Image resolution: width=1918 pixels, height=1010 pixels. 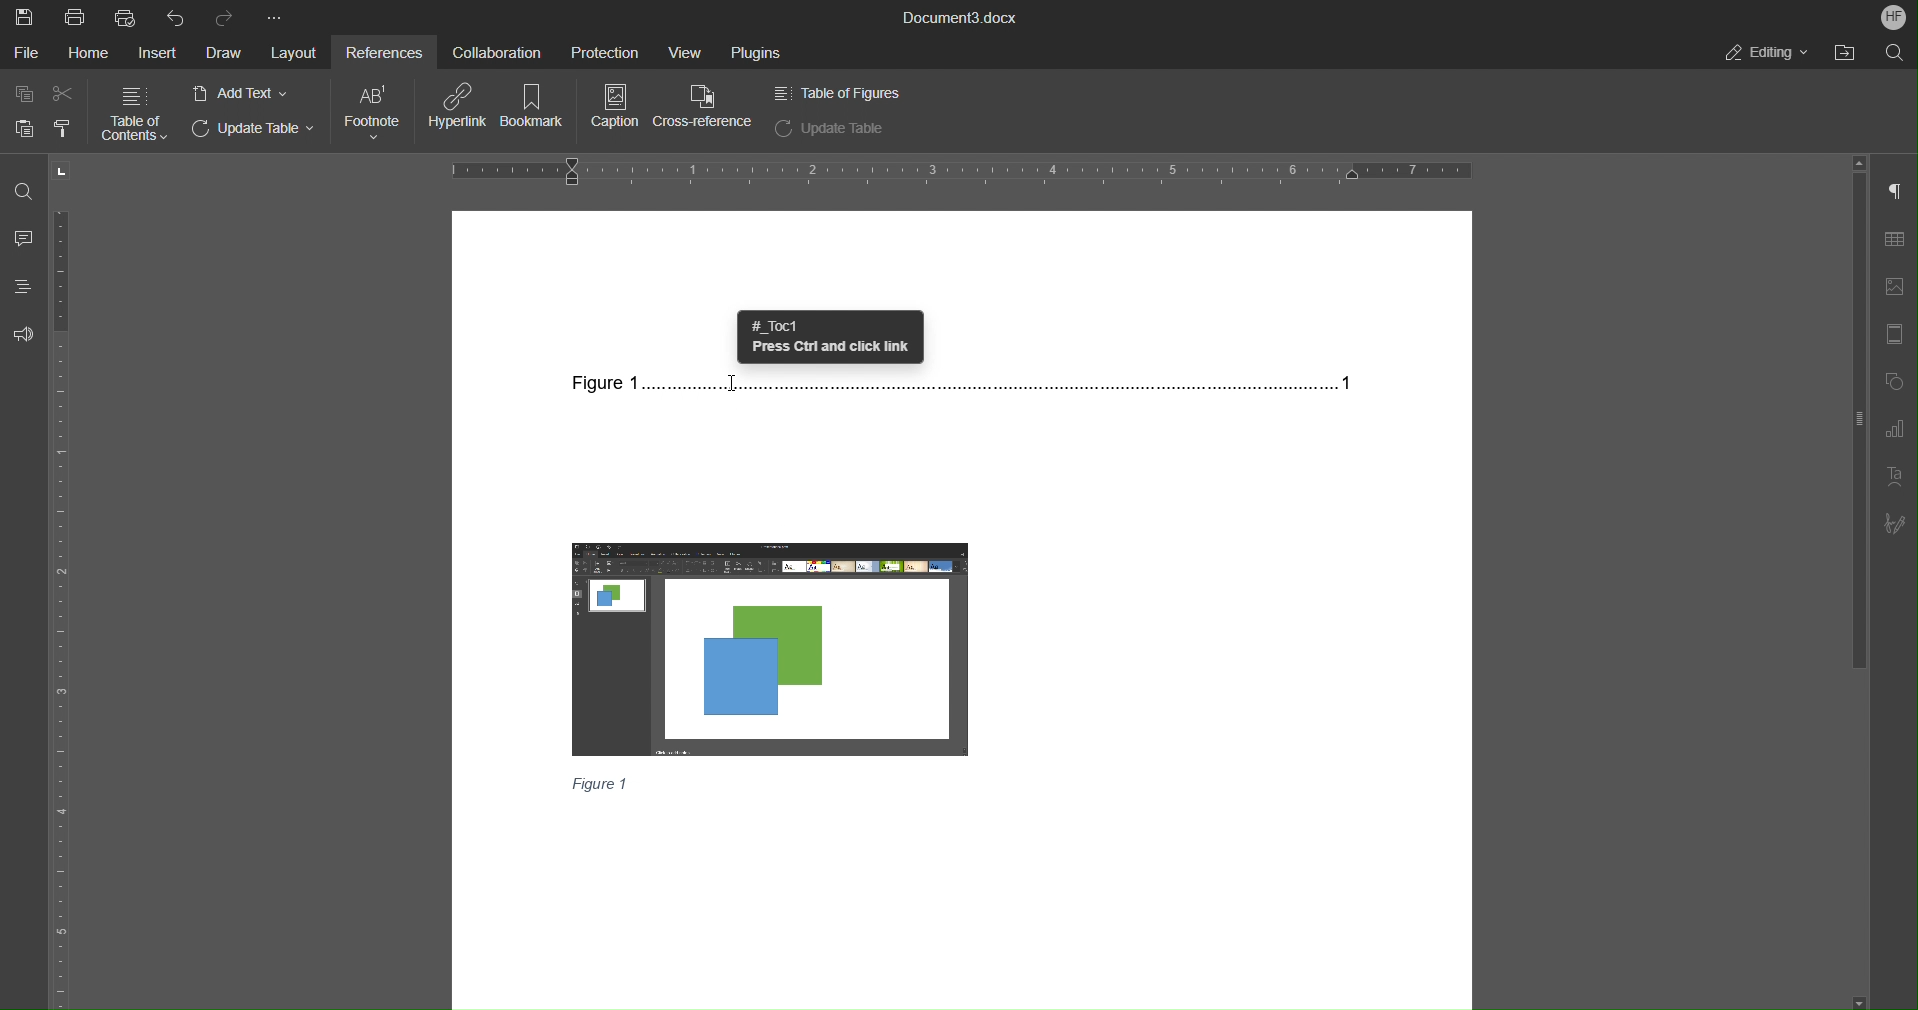 I want to click on Editing, so click(x=1766, y=53).